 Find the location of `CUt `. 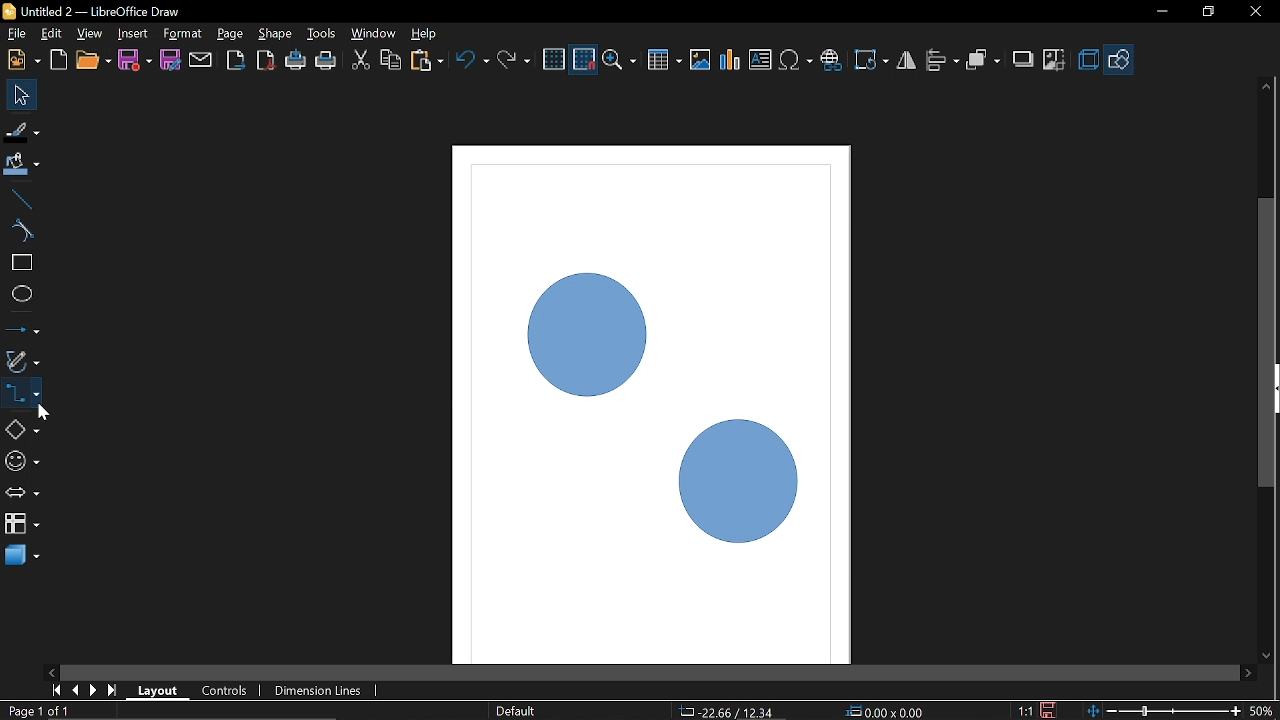

CUt  is located at coordinates (361, 60).